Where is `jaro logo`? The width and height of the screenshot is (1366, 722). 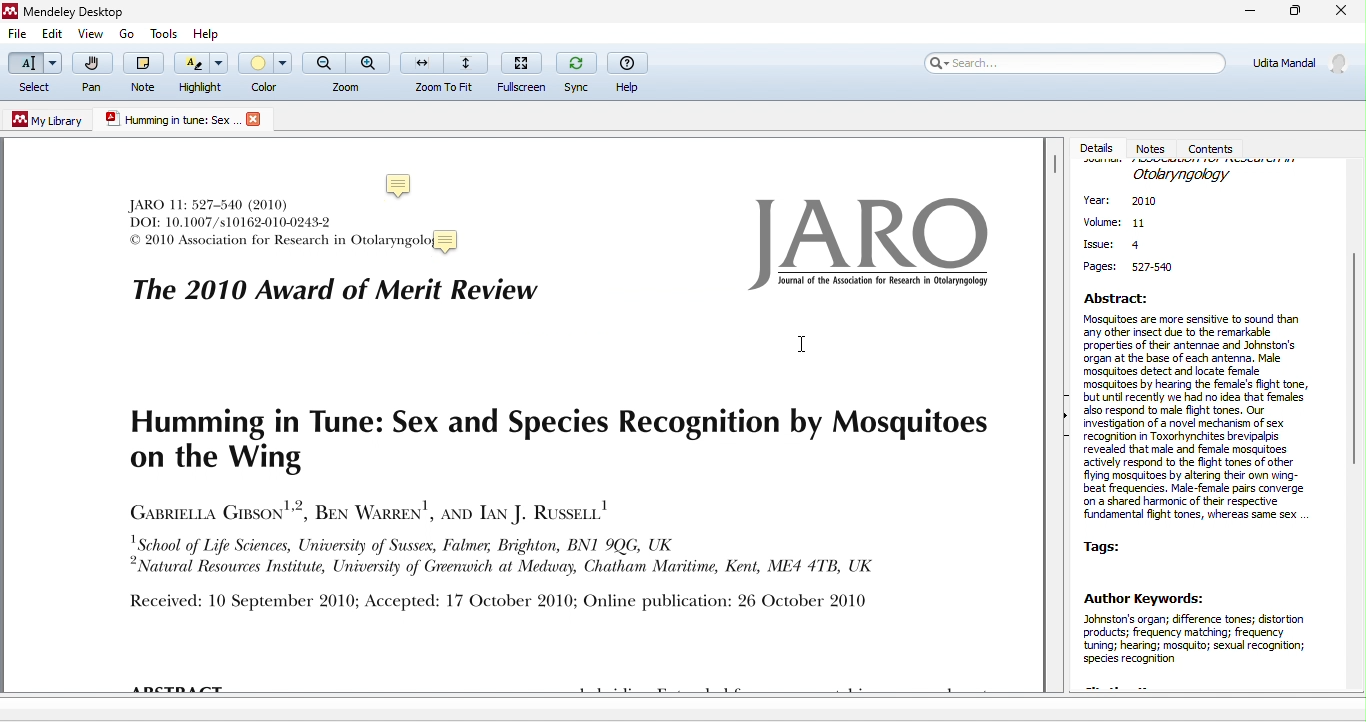
jaro logo is located at coordinates (868, 247).